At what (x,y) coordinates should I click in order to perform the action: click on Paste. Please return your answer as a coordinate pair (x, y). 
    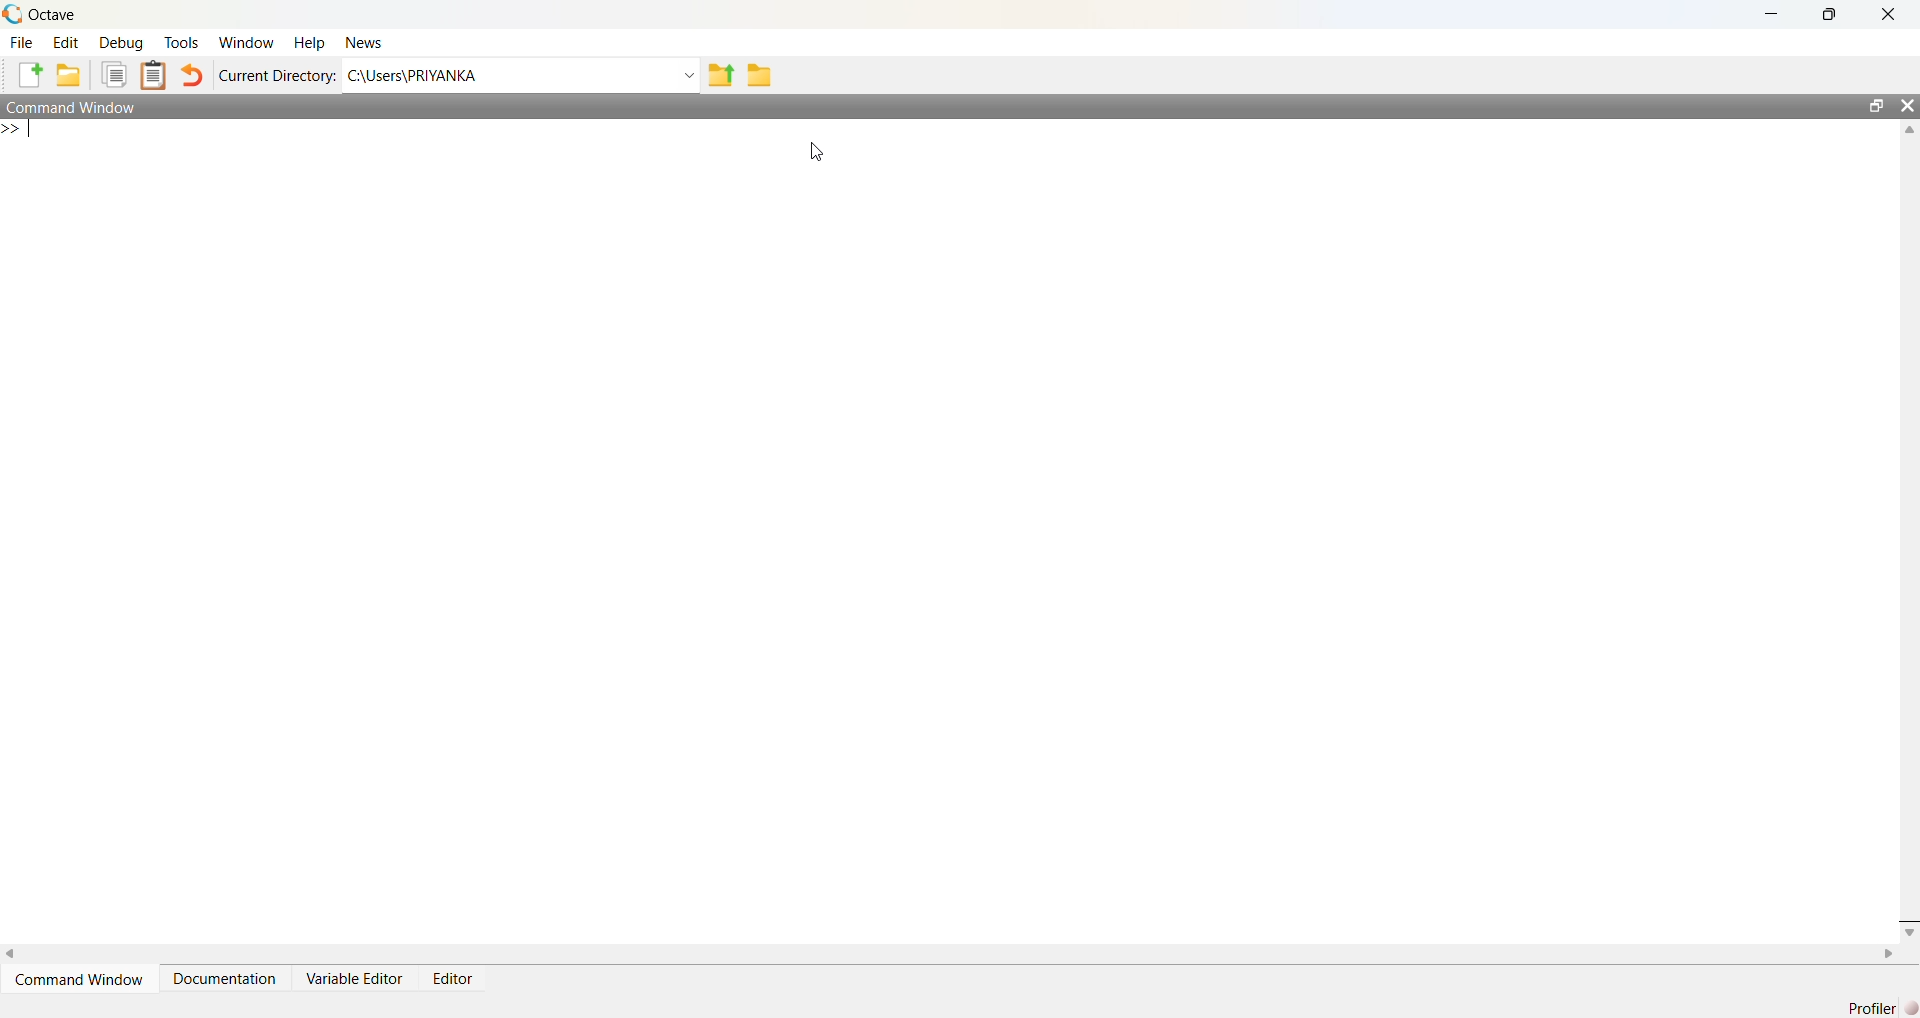
    Looking at the image, I should click on (154, 76).